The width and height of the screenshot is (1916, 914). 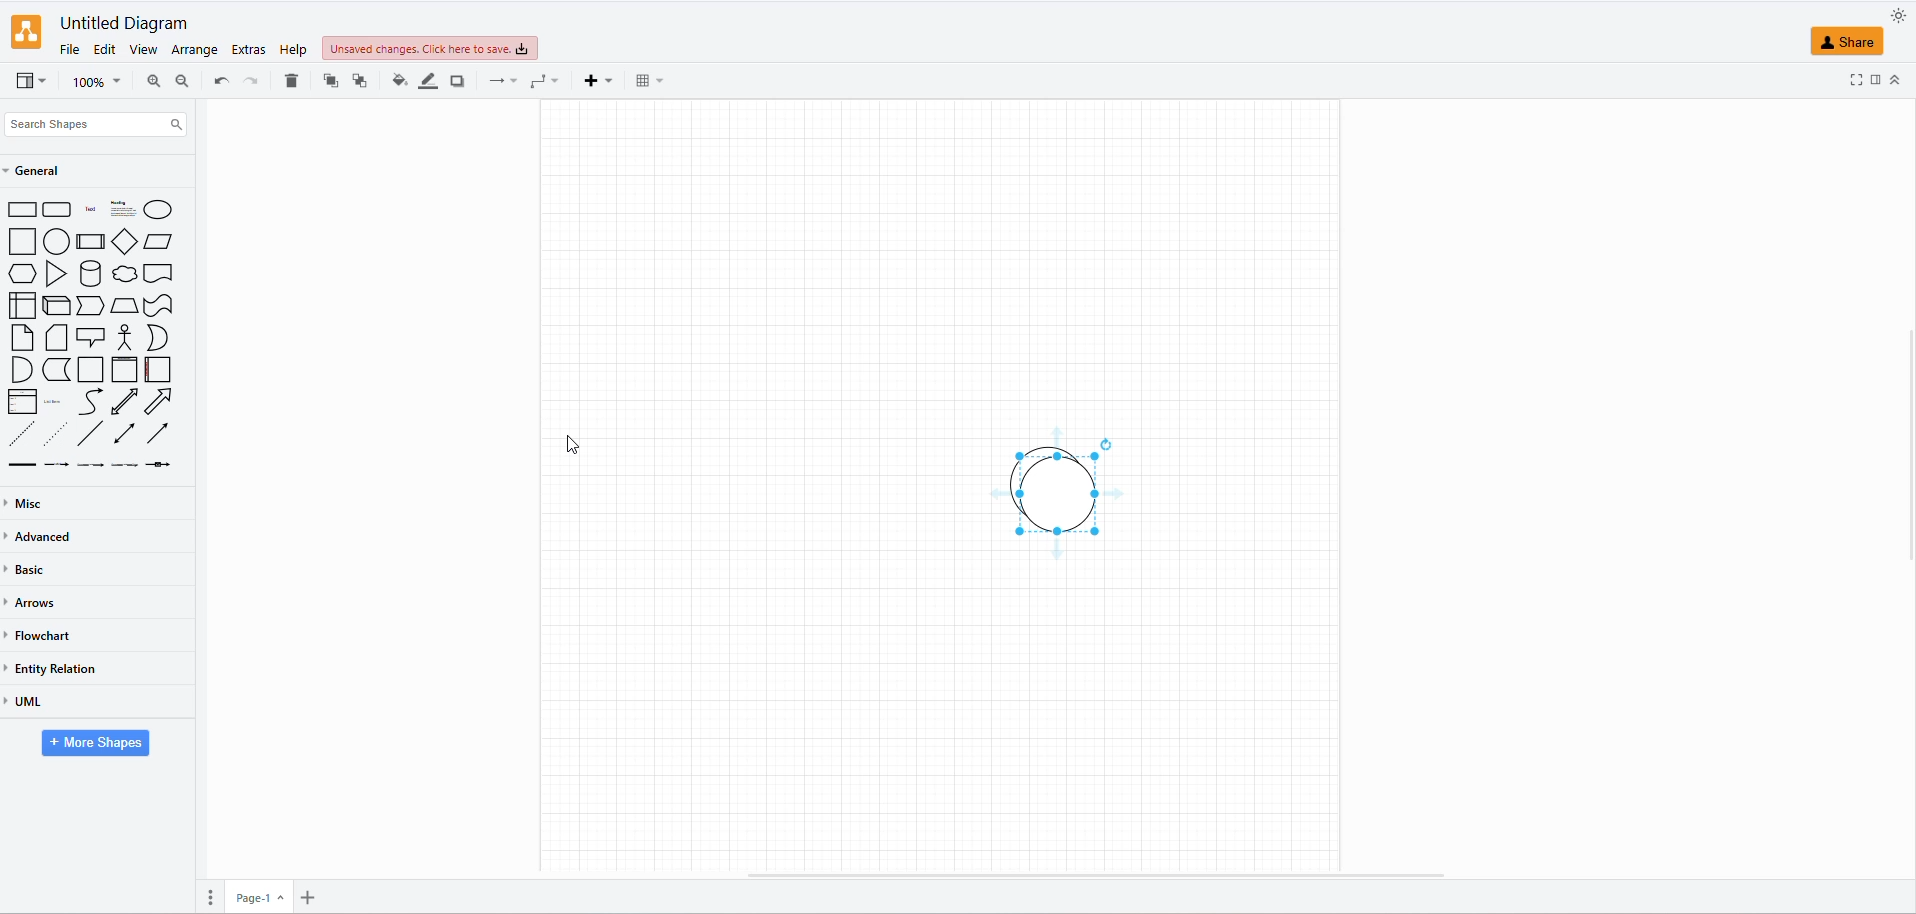 What do you see at coordinates (451, 49) in the screenshot?
I see `UNSAVED CHANGES` at bounding box center [451, 49].